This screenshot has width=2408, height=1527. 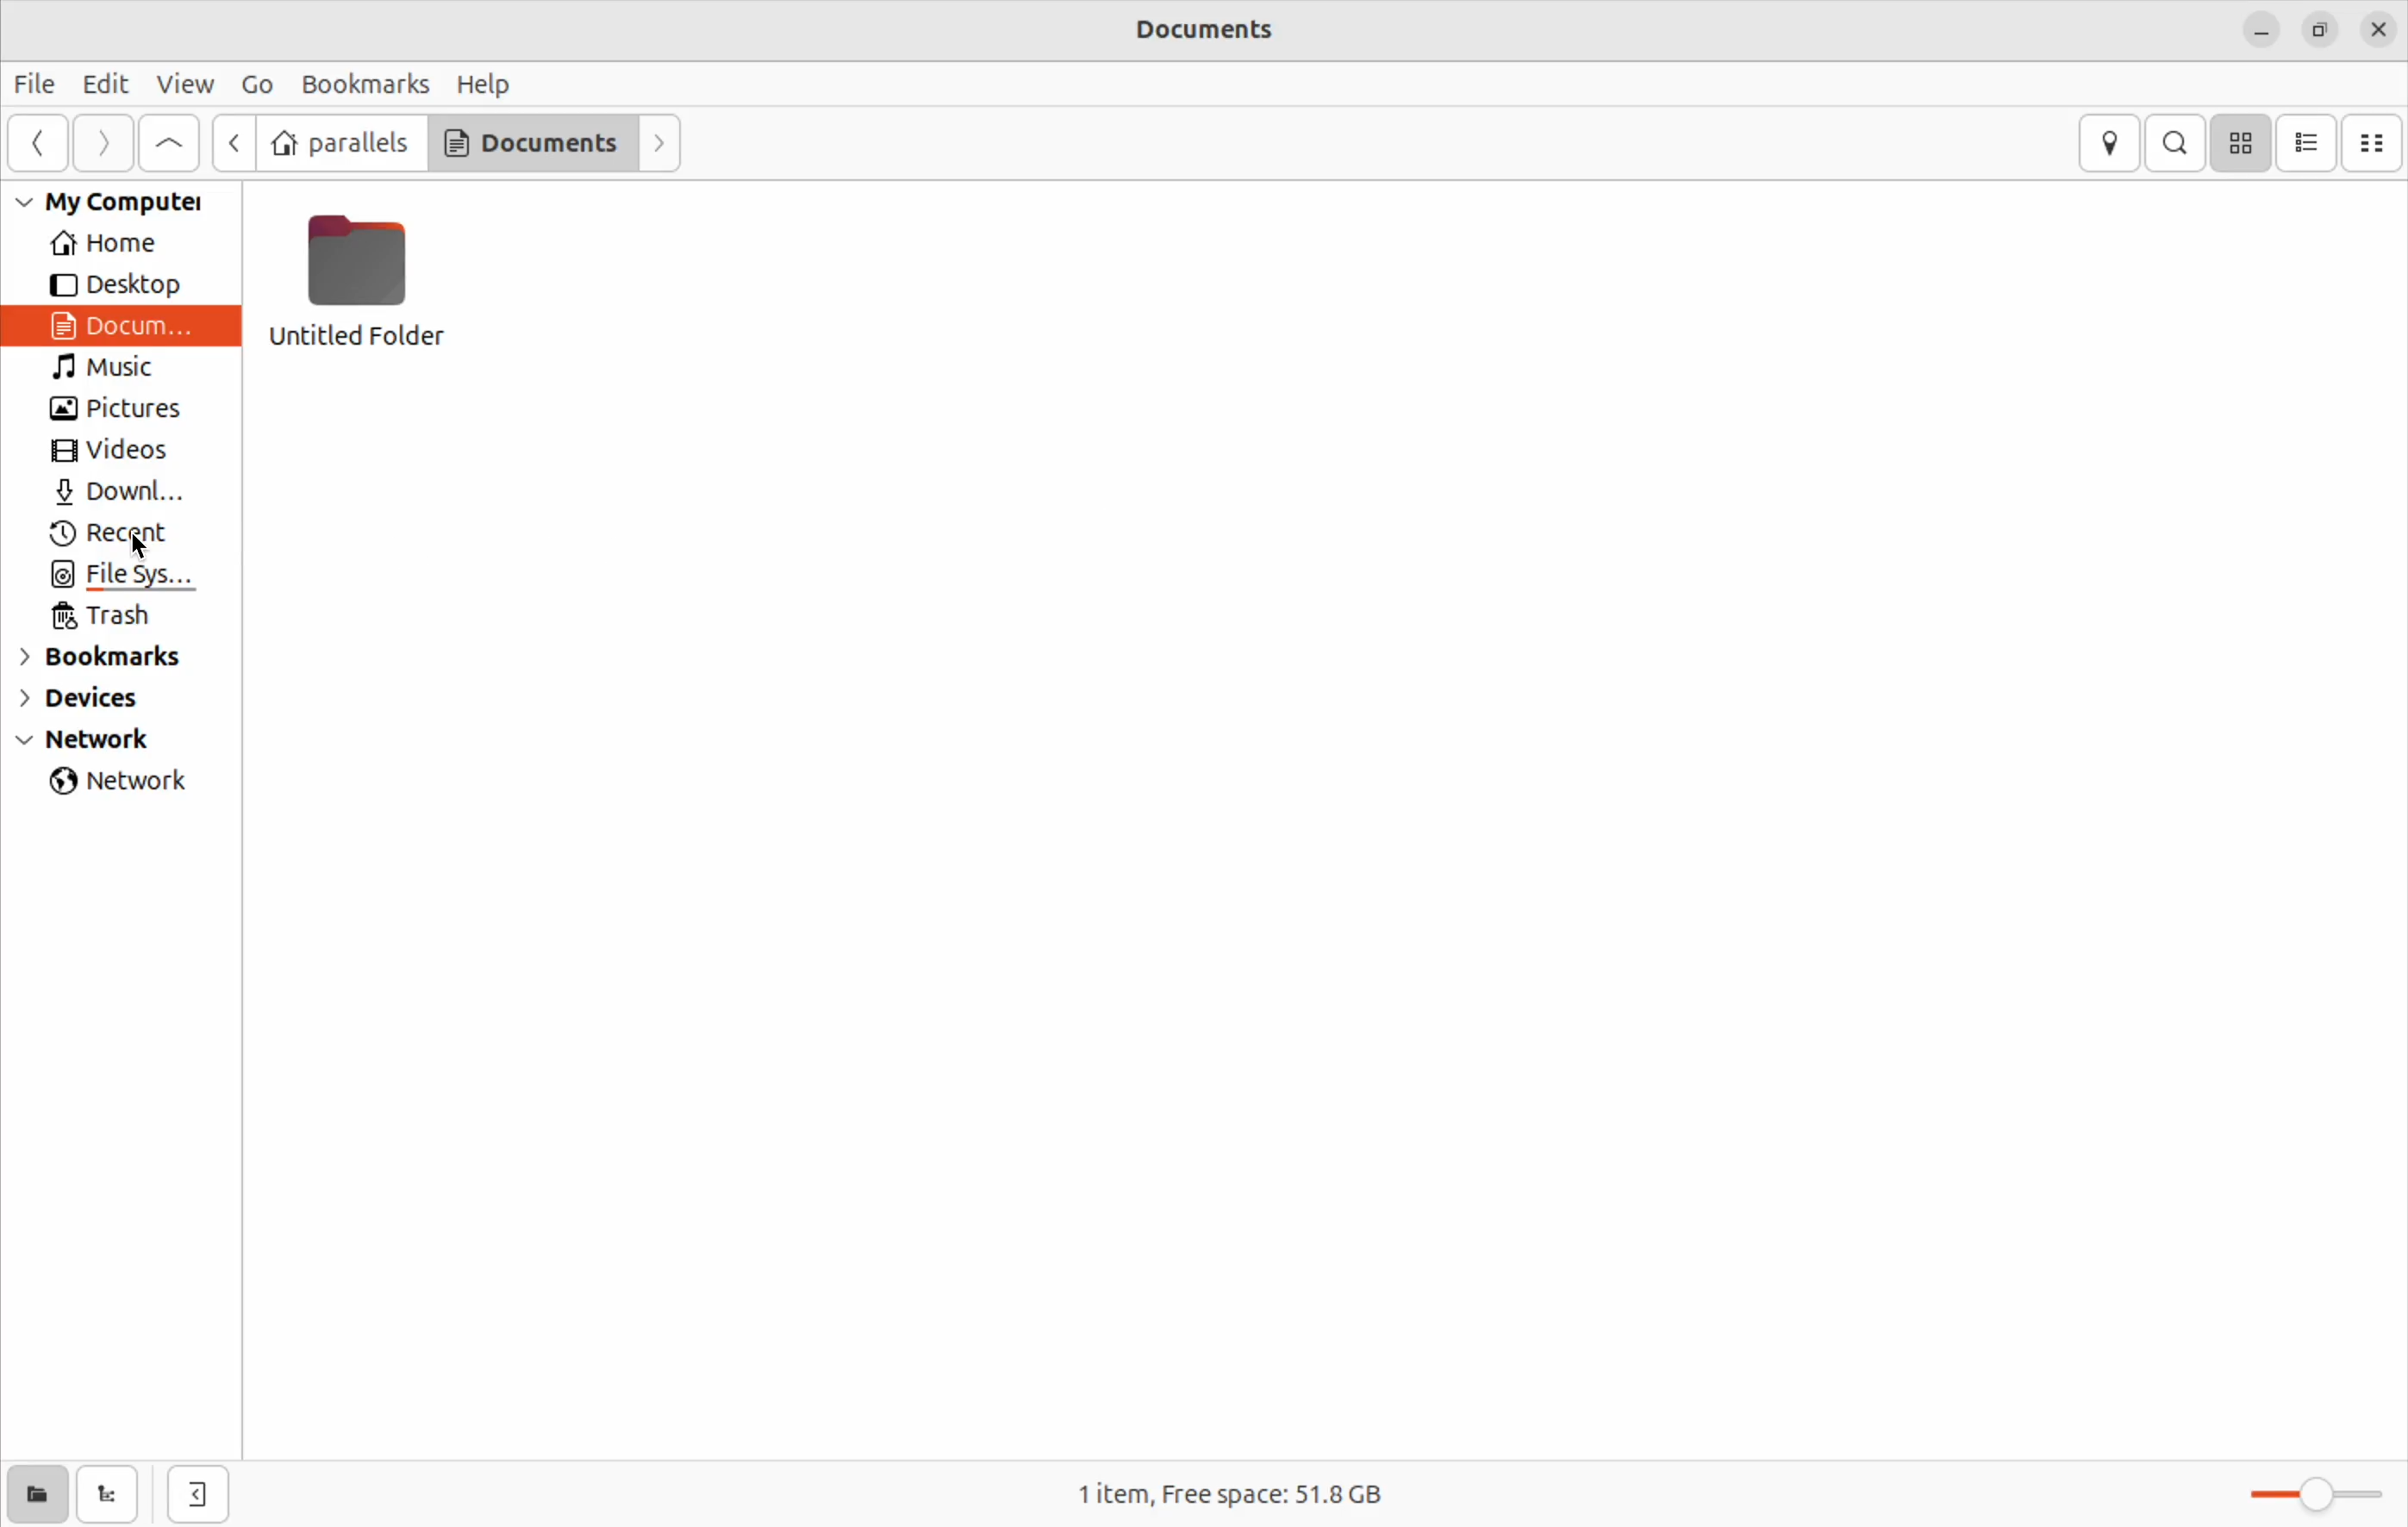 I want to click on search, so click(x=2174, y=142).